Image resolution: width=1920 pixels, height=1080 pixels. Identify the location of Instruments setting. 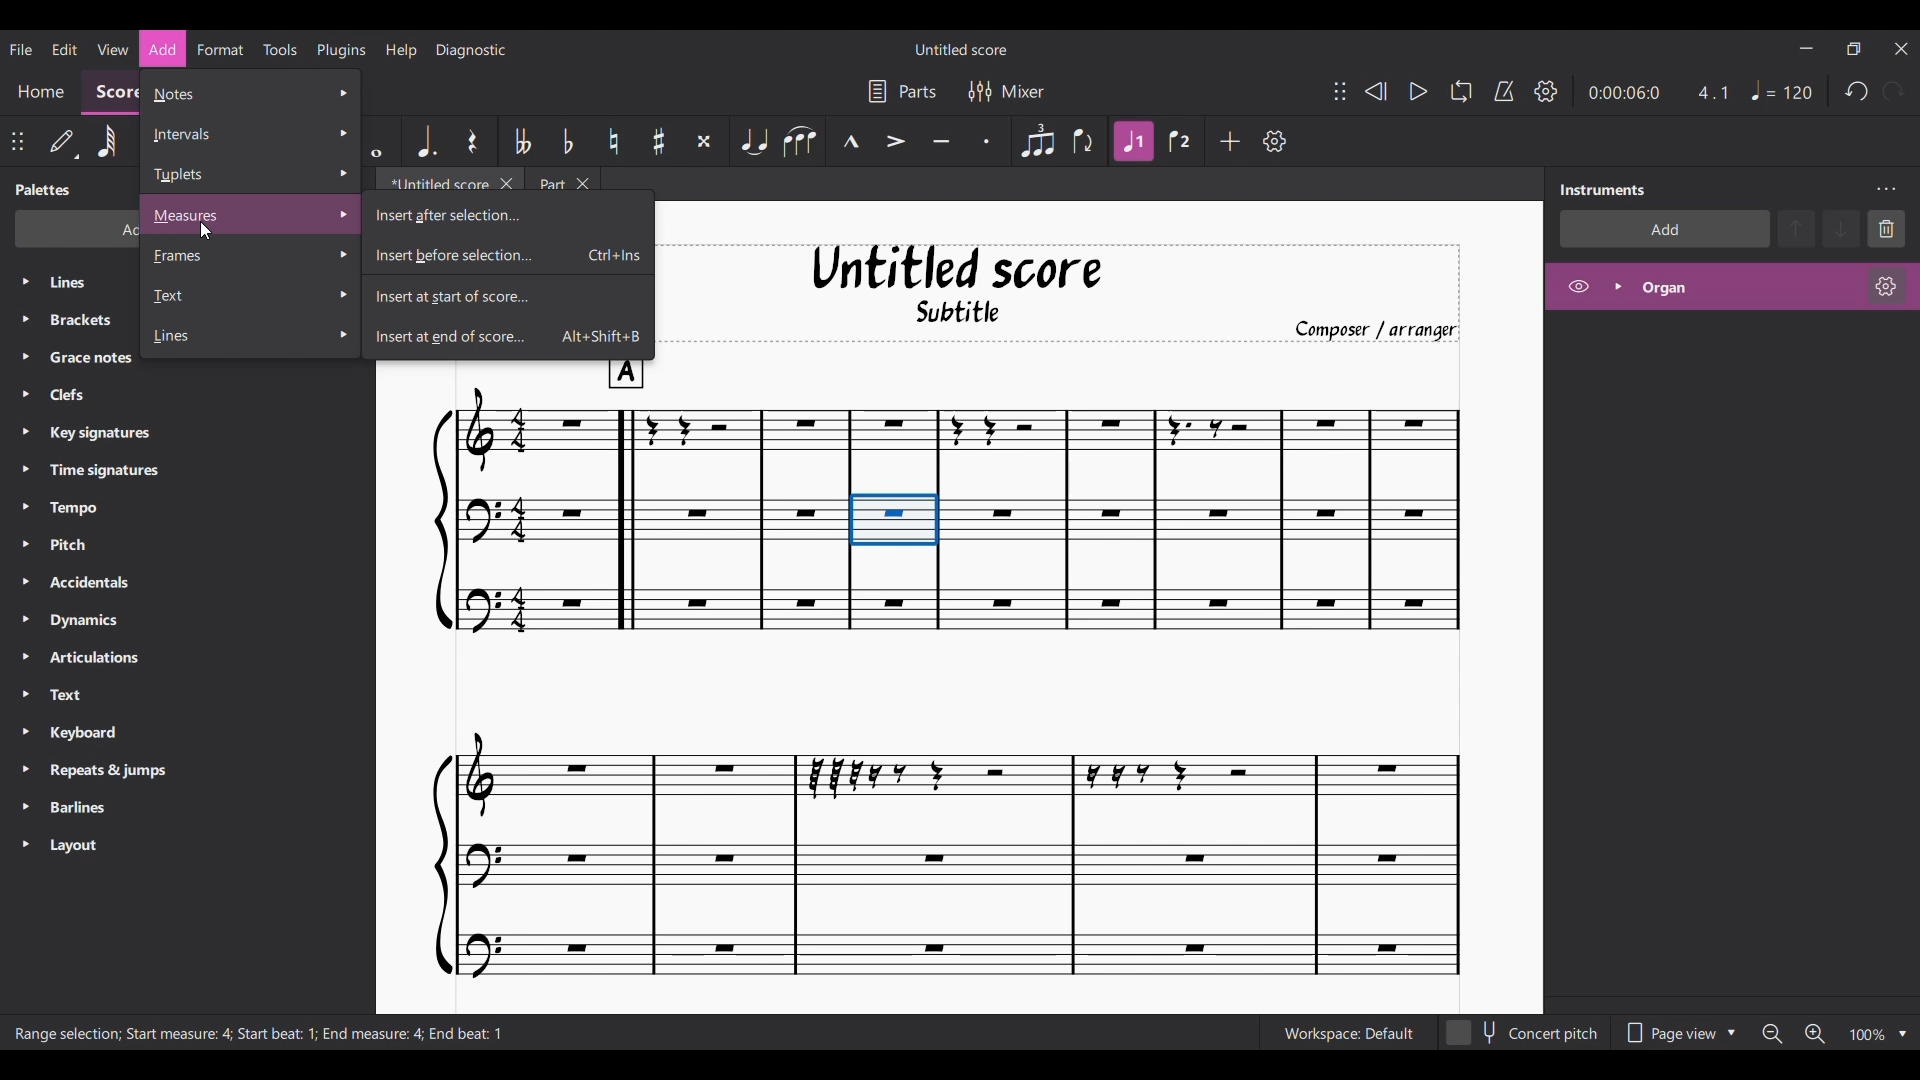
(1886, 189).